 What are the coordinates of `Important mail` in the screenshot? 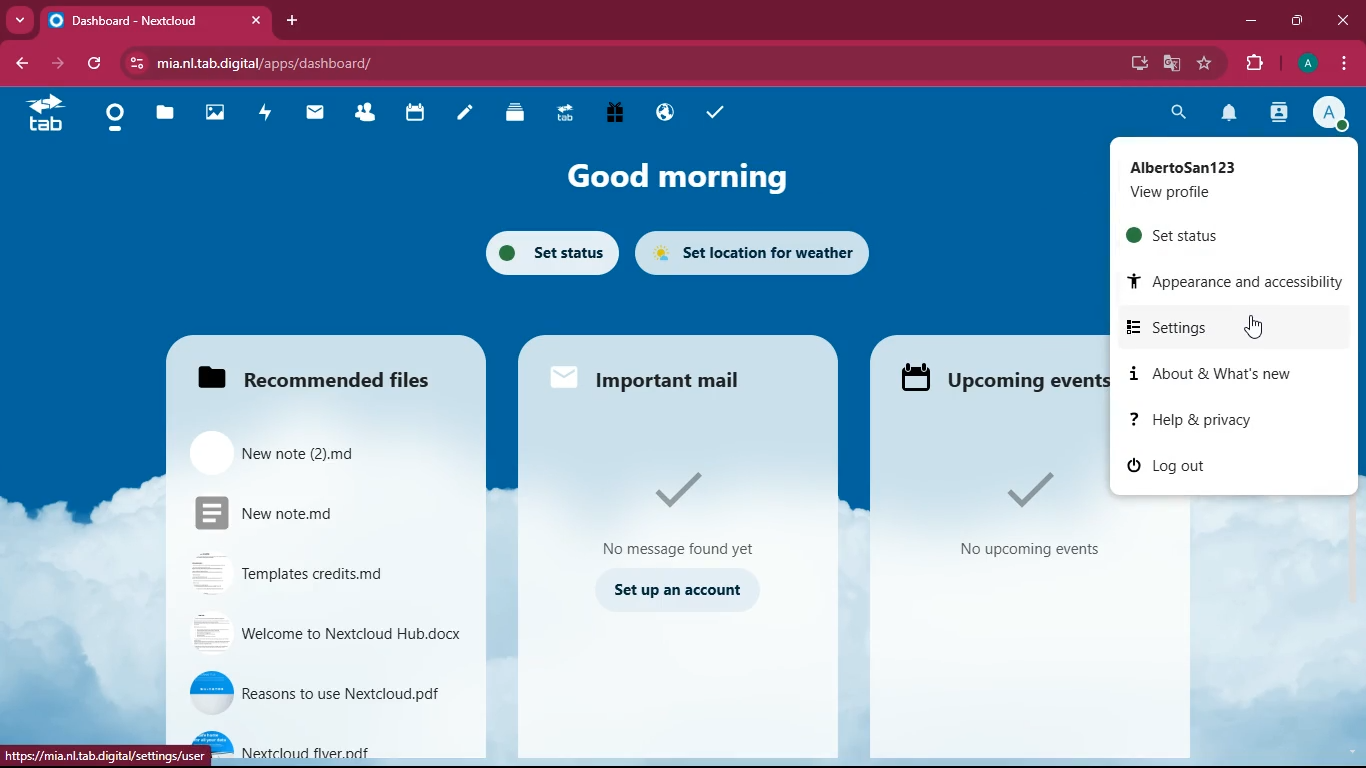 It's located at (672, 384).